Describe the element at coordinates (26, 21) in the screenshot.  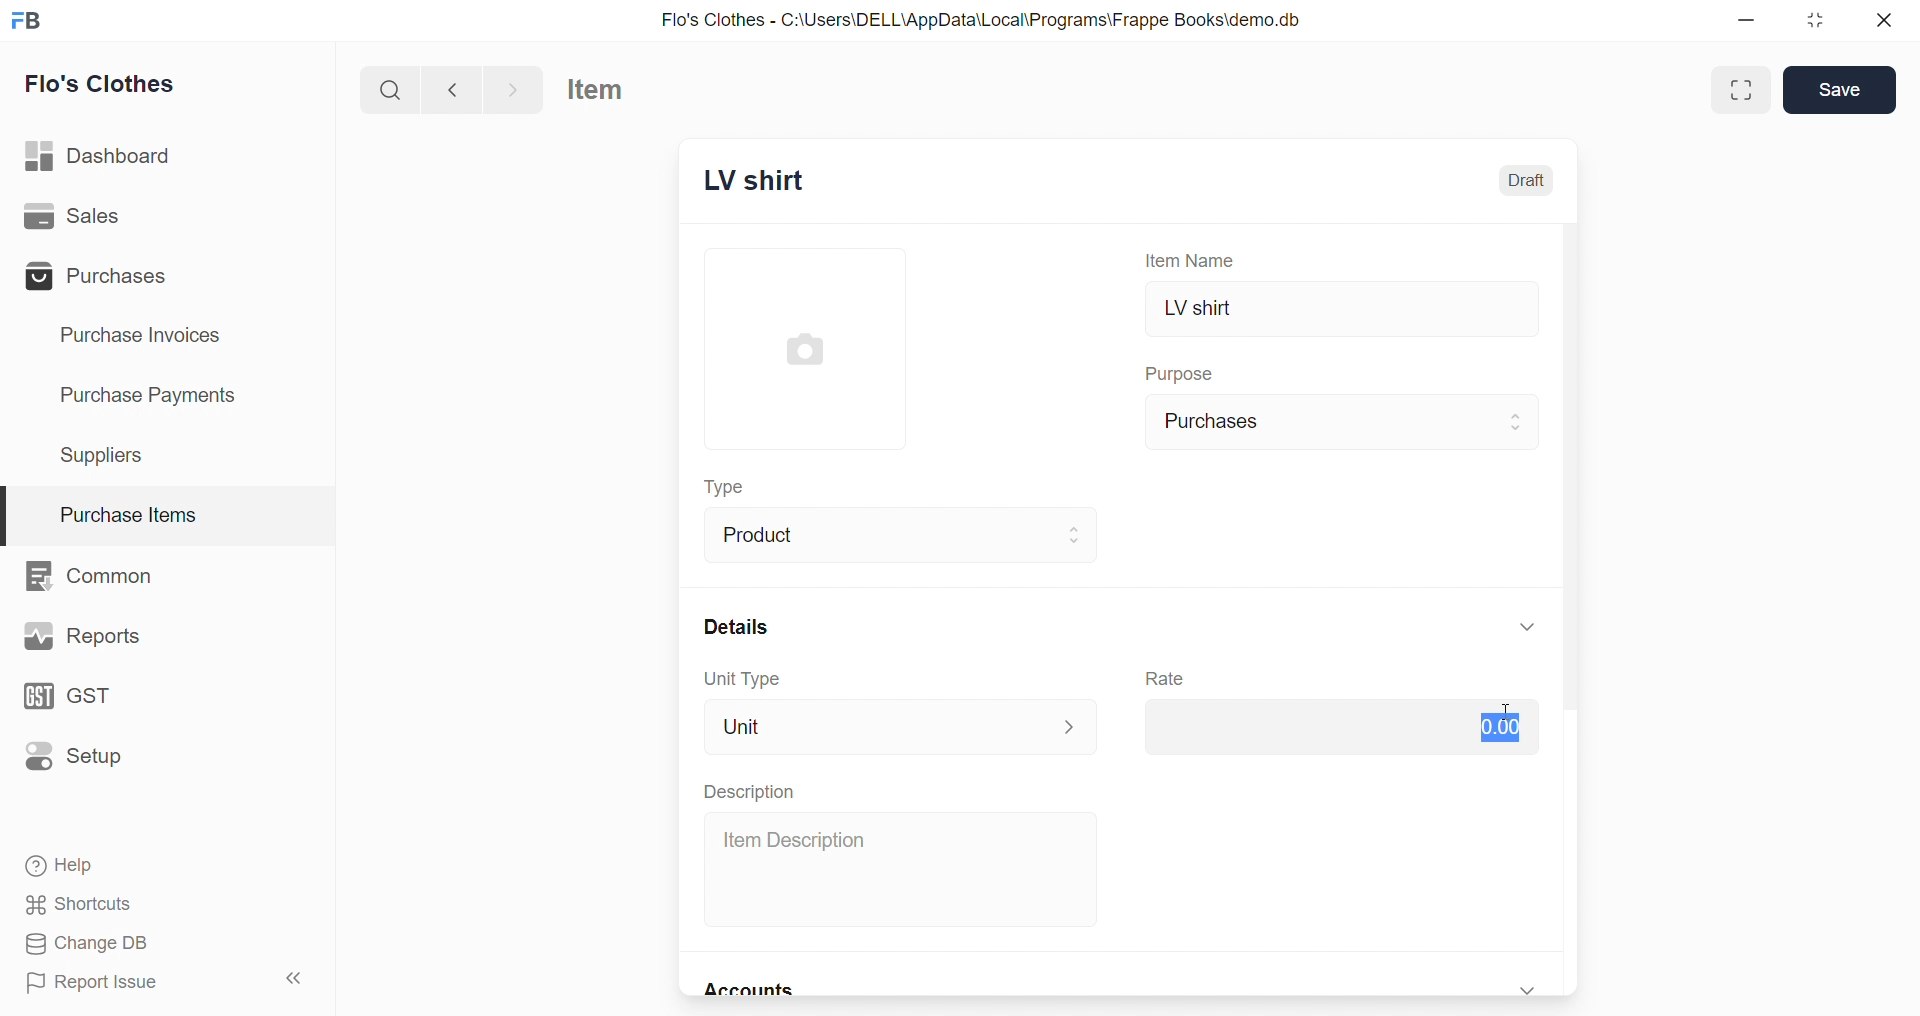
I see `logo` at that location.